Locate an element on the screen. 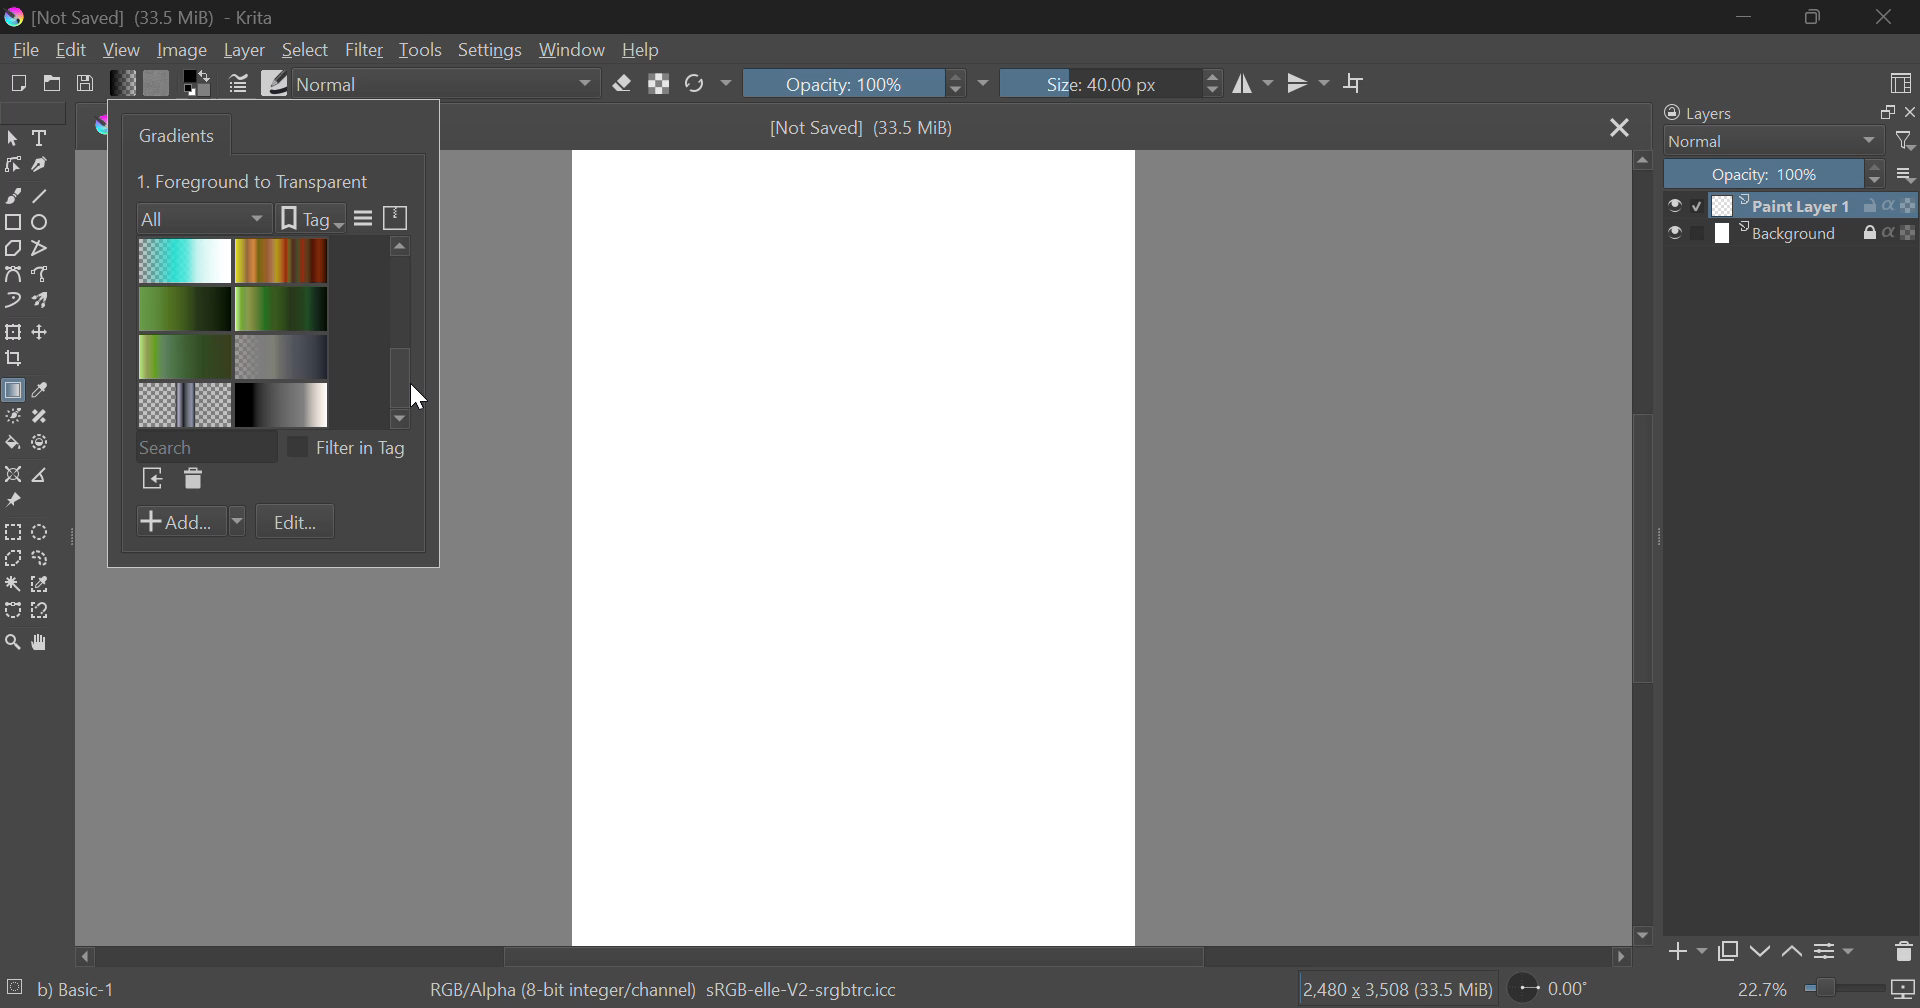 The width and height of the screenshot is (1920, 1008). Colorize Mask Tool is located at coordinates (12, 416).